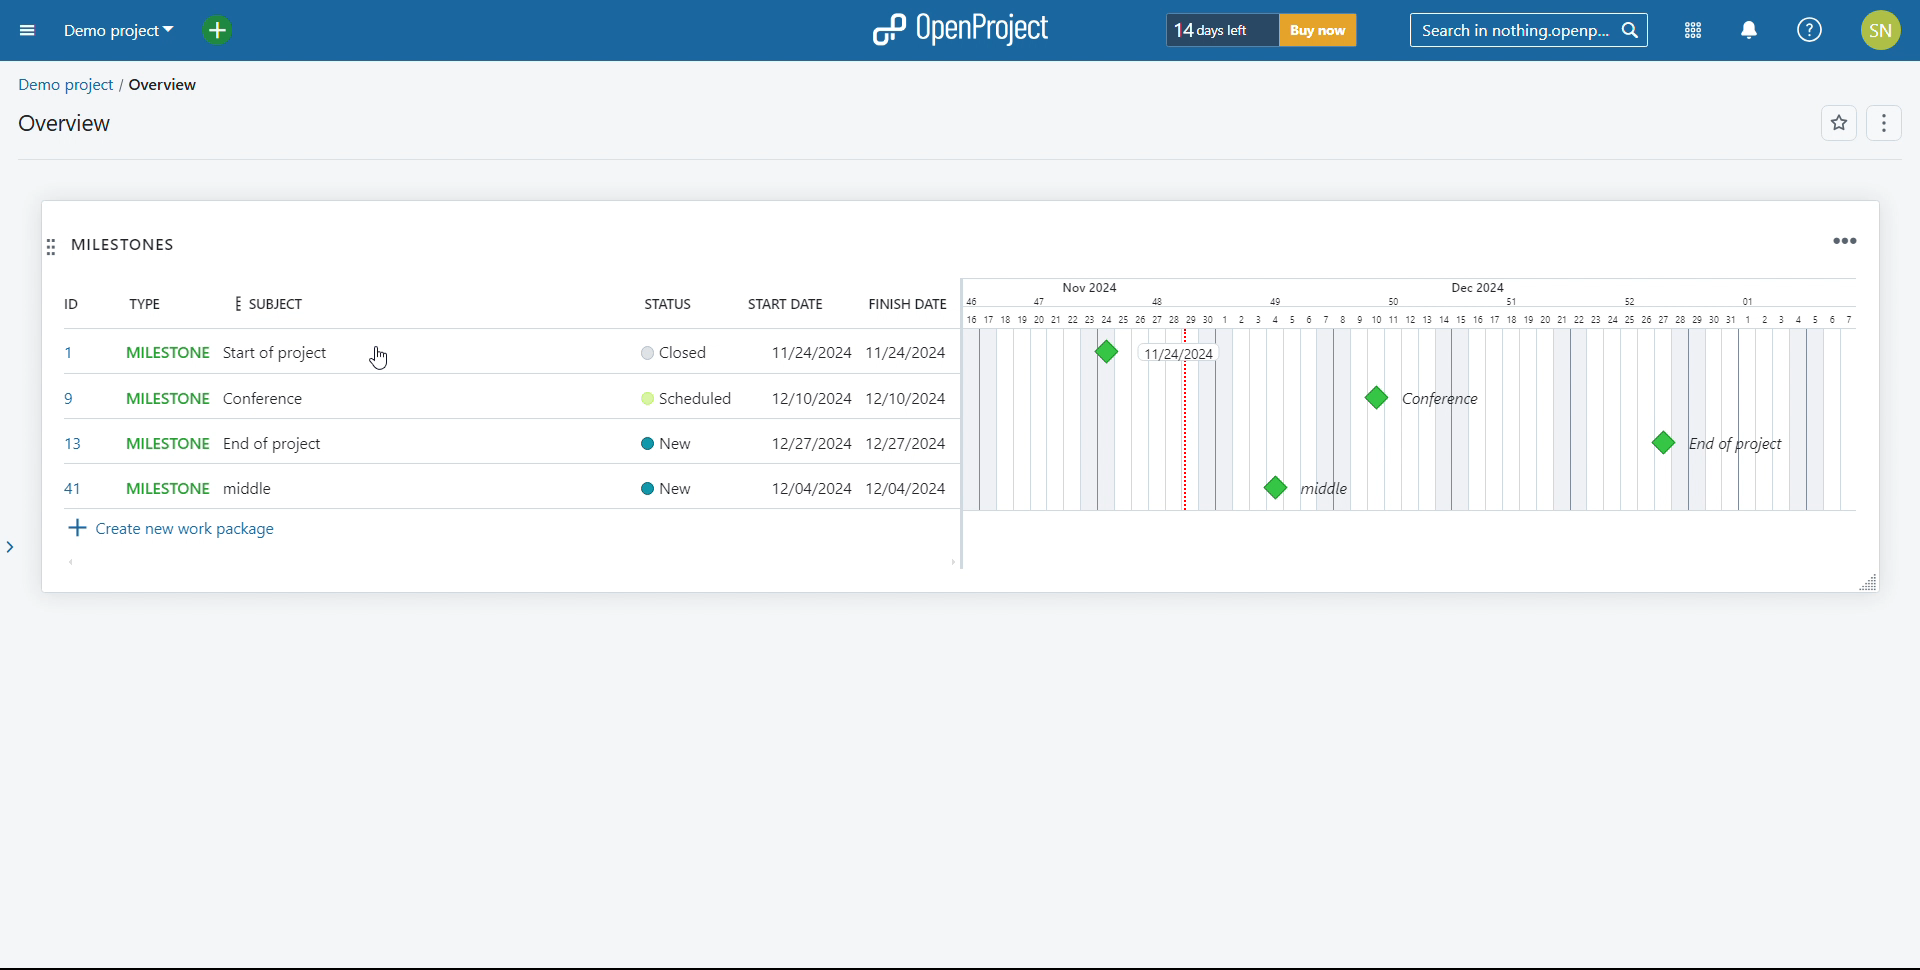 The image size is (1920, 970). I want to click on days left of trial, so click(1215, 29).